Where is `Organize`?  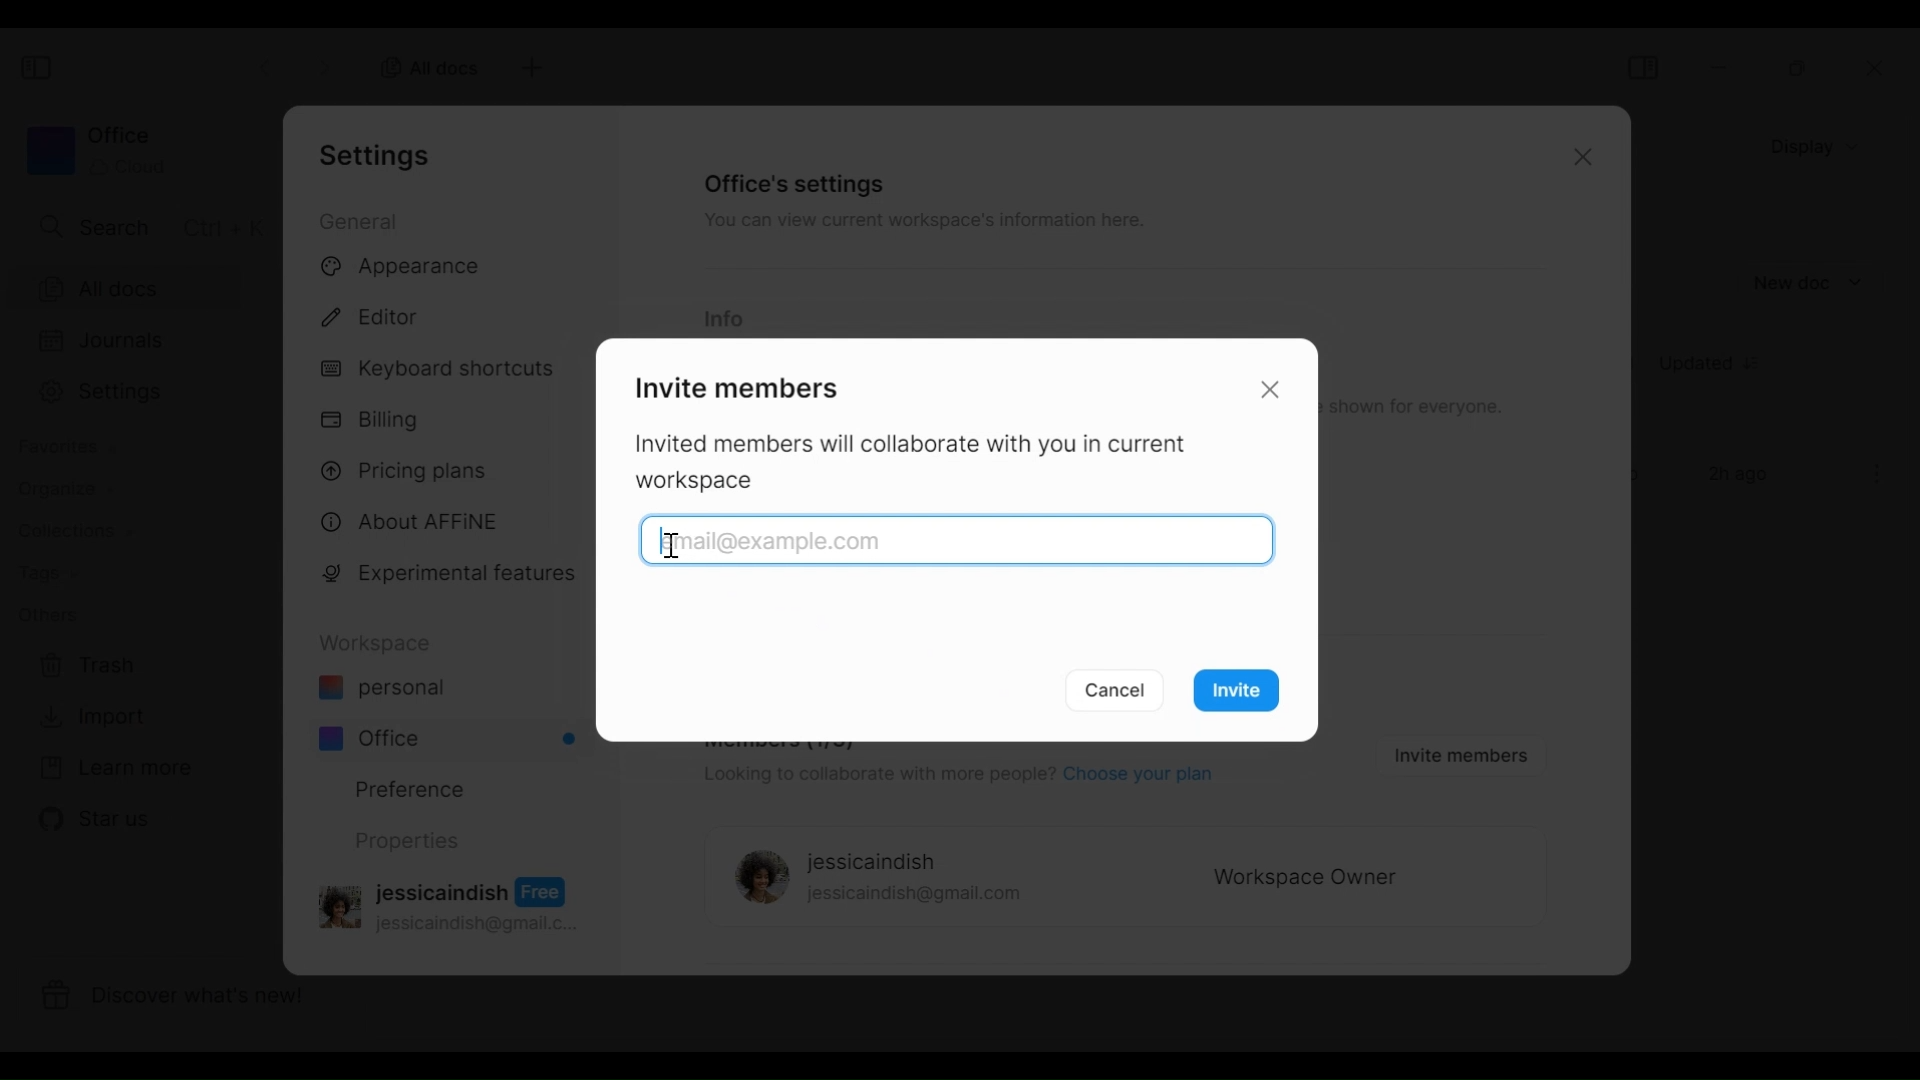
Organize is located at coordinates (56, 489).